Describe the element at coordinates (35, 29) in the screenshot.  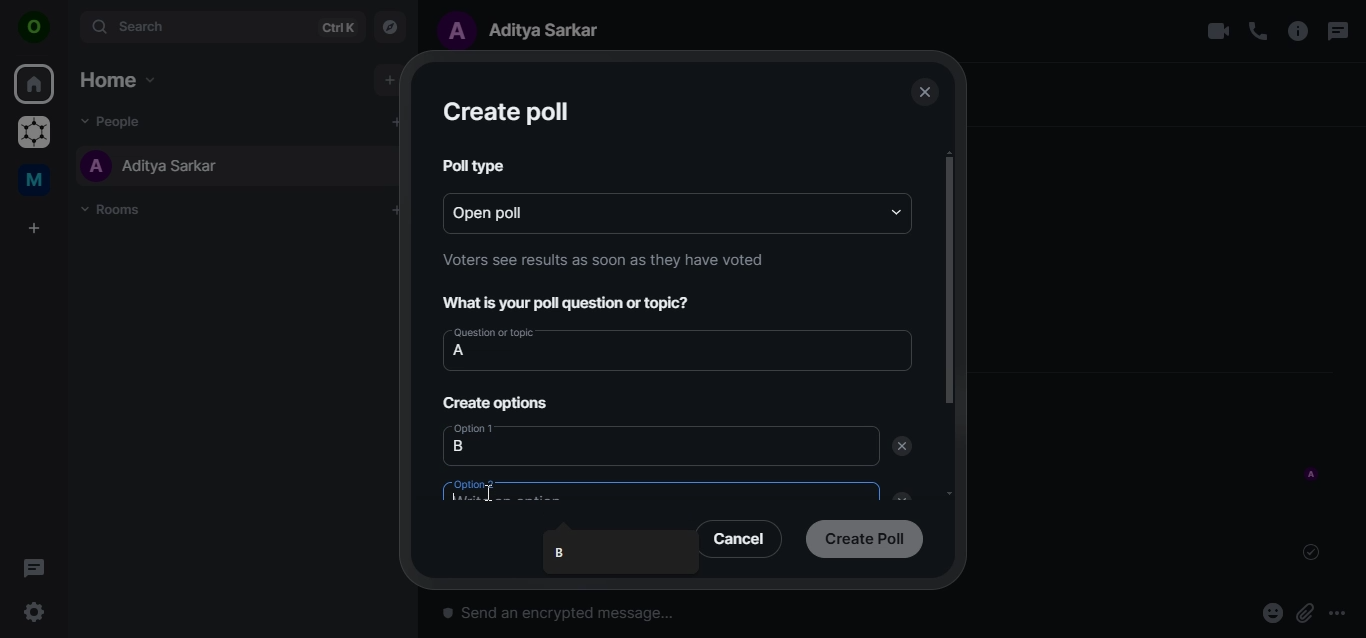
I see `view profile` at that location.